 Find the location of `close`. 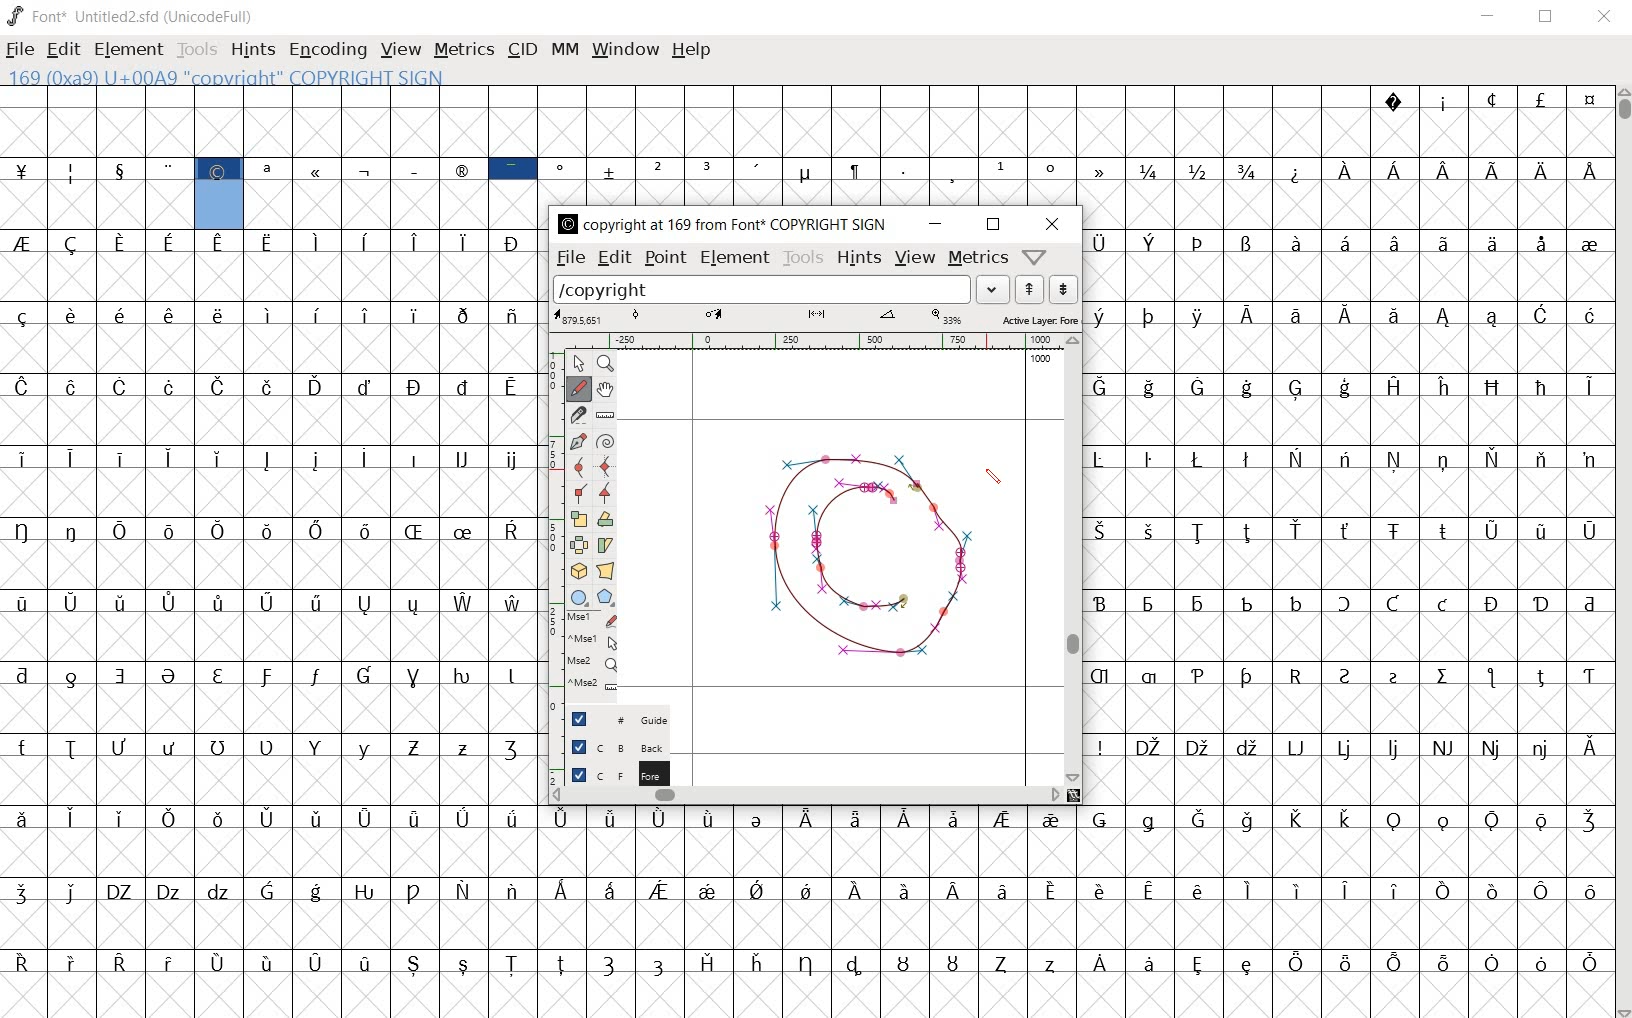

close is located at coordinates (1057, 223).